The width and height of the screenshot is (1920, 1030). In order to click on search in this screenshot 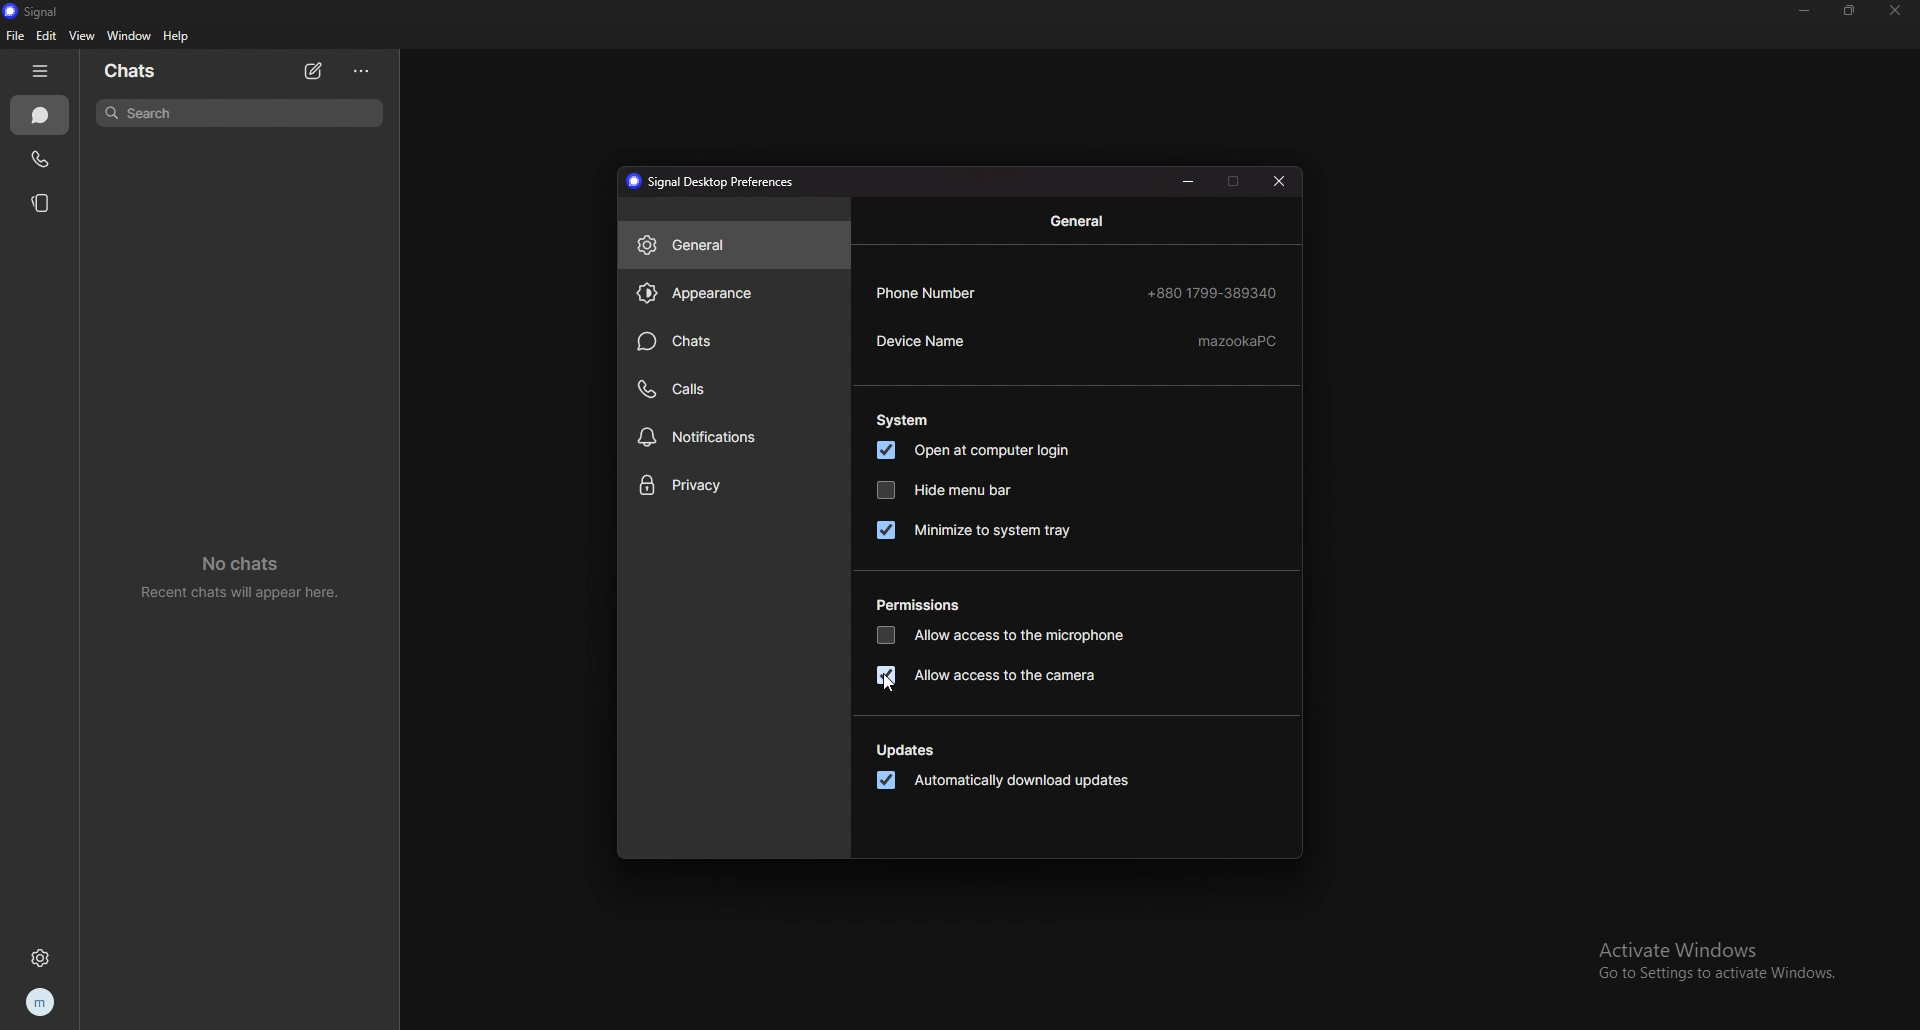, I will do `click(240, 112)`.